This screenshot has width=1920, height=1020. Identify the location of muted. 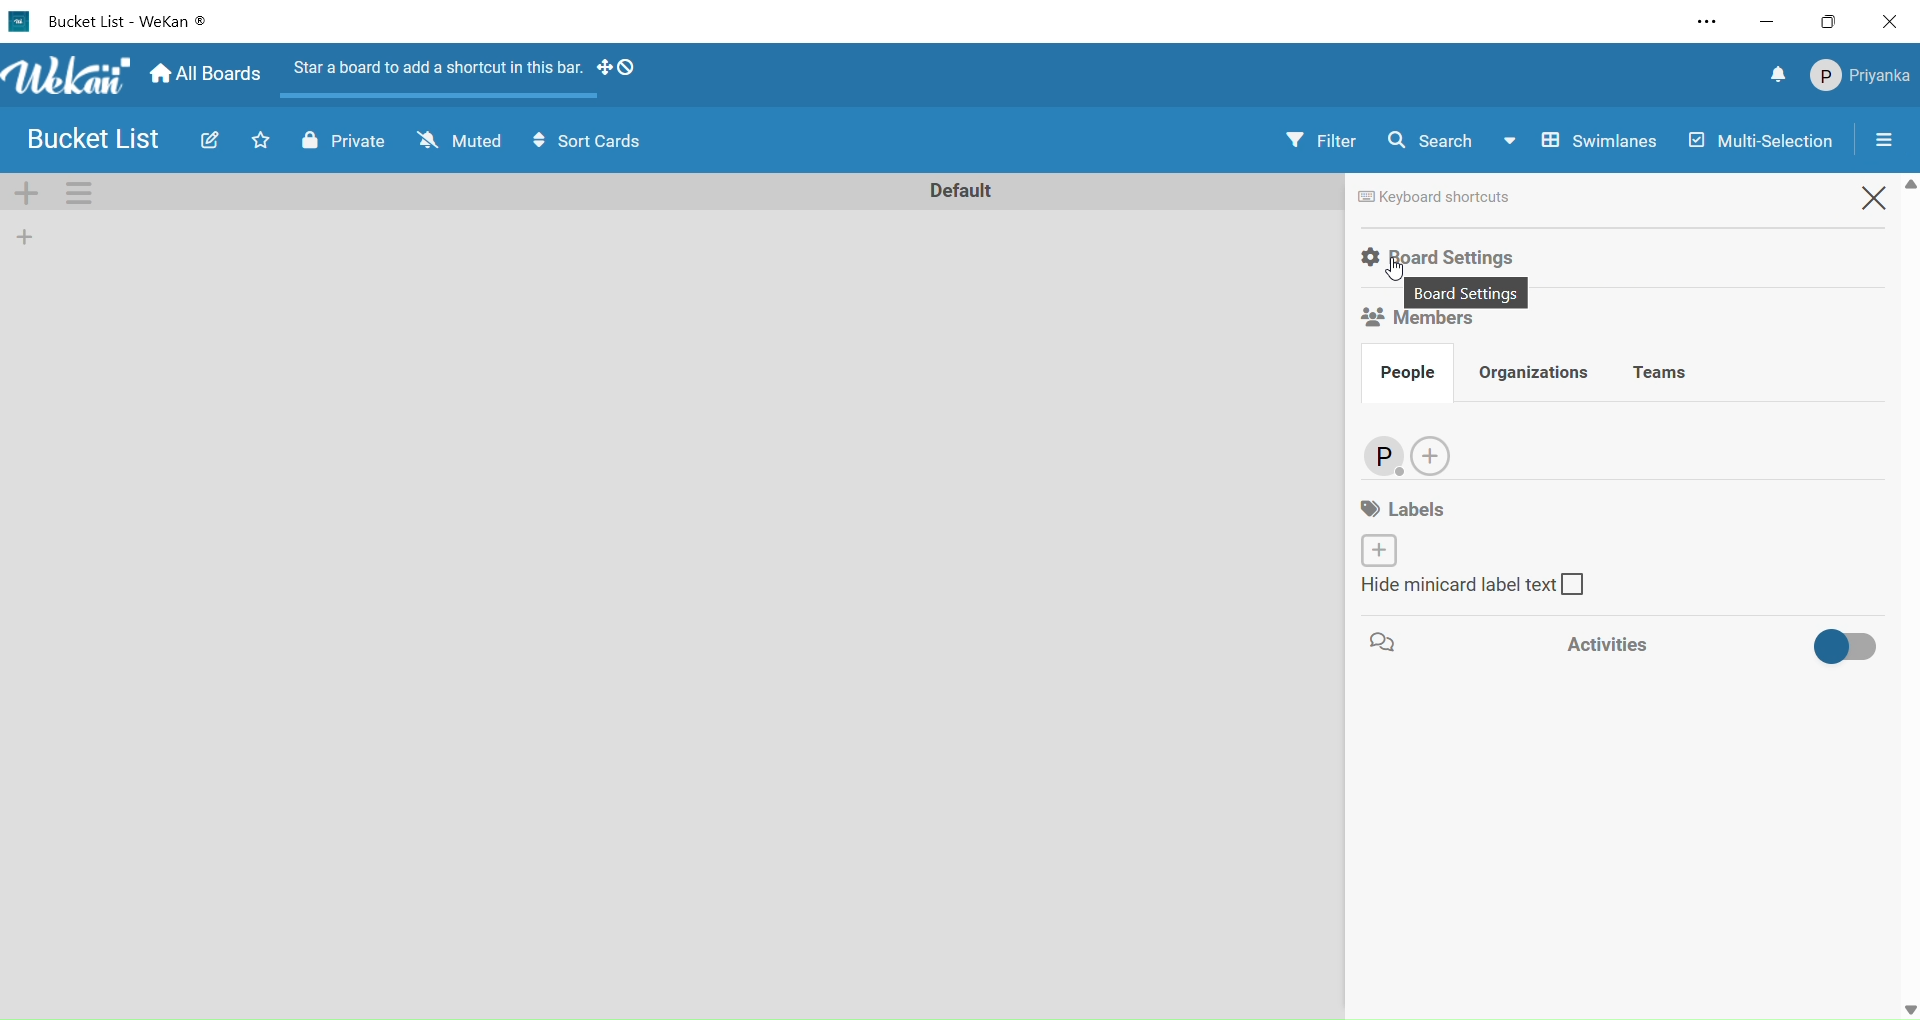
(457, 141).